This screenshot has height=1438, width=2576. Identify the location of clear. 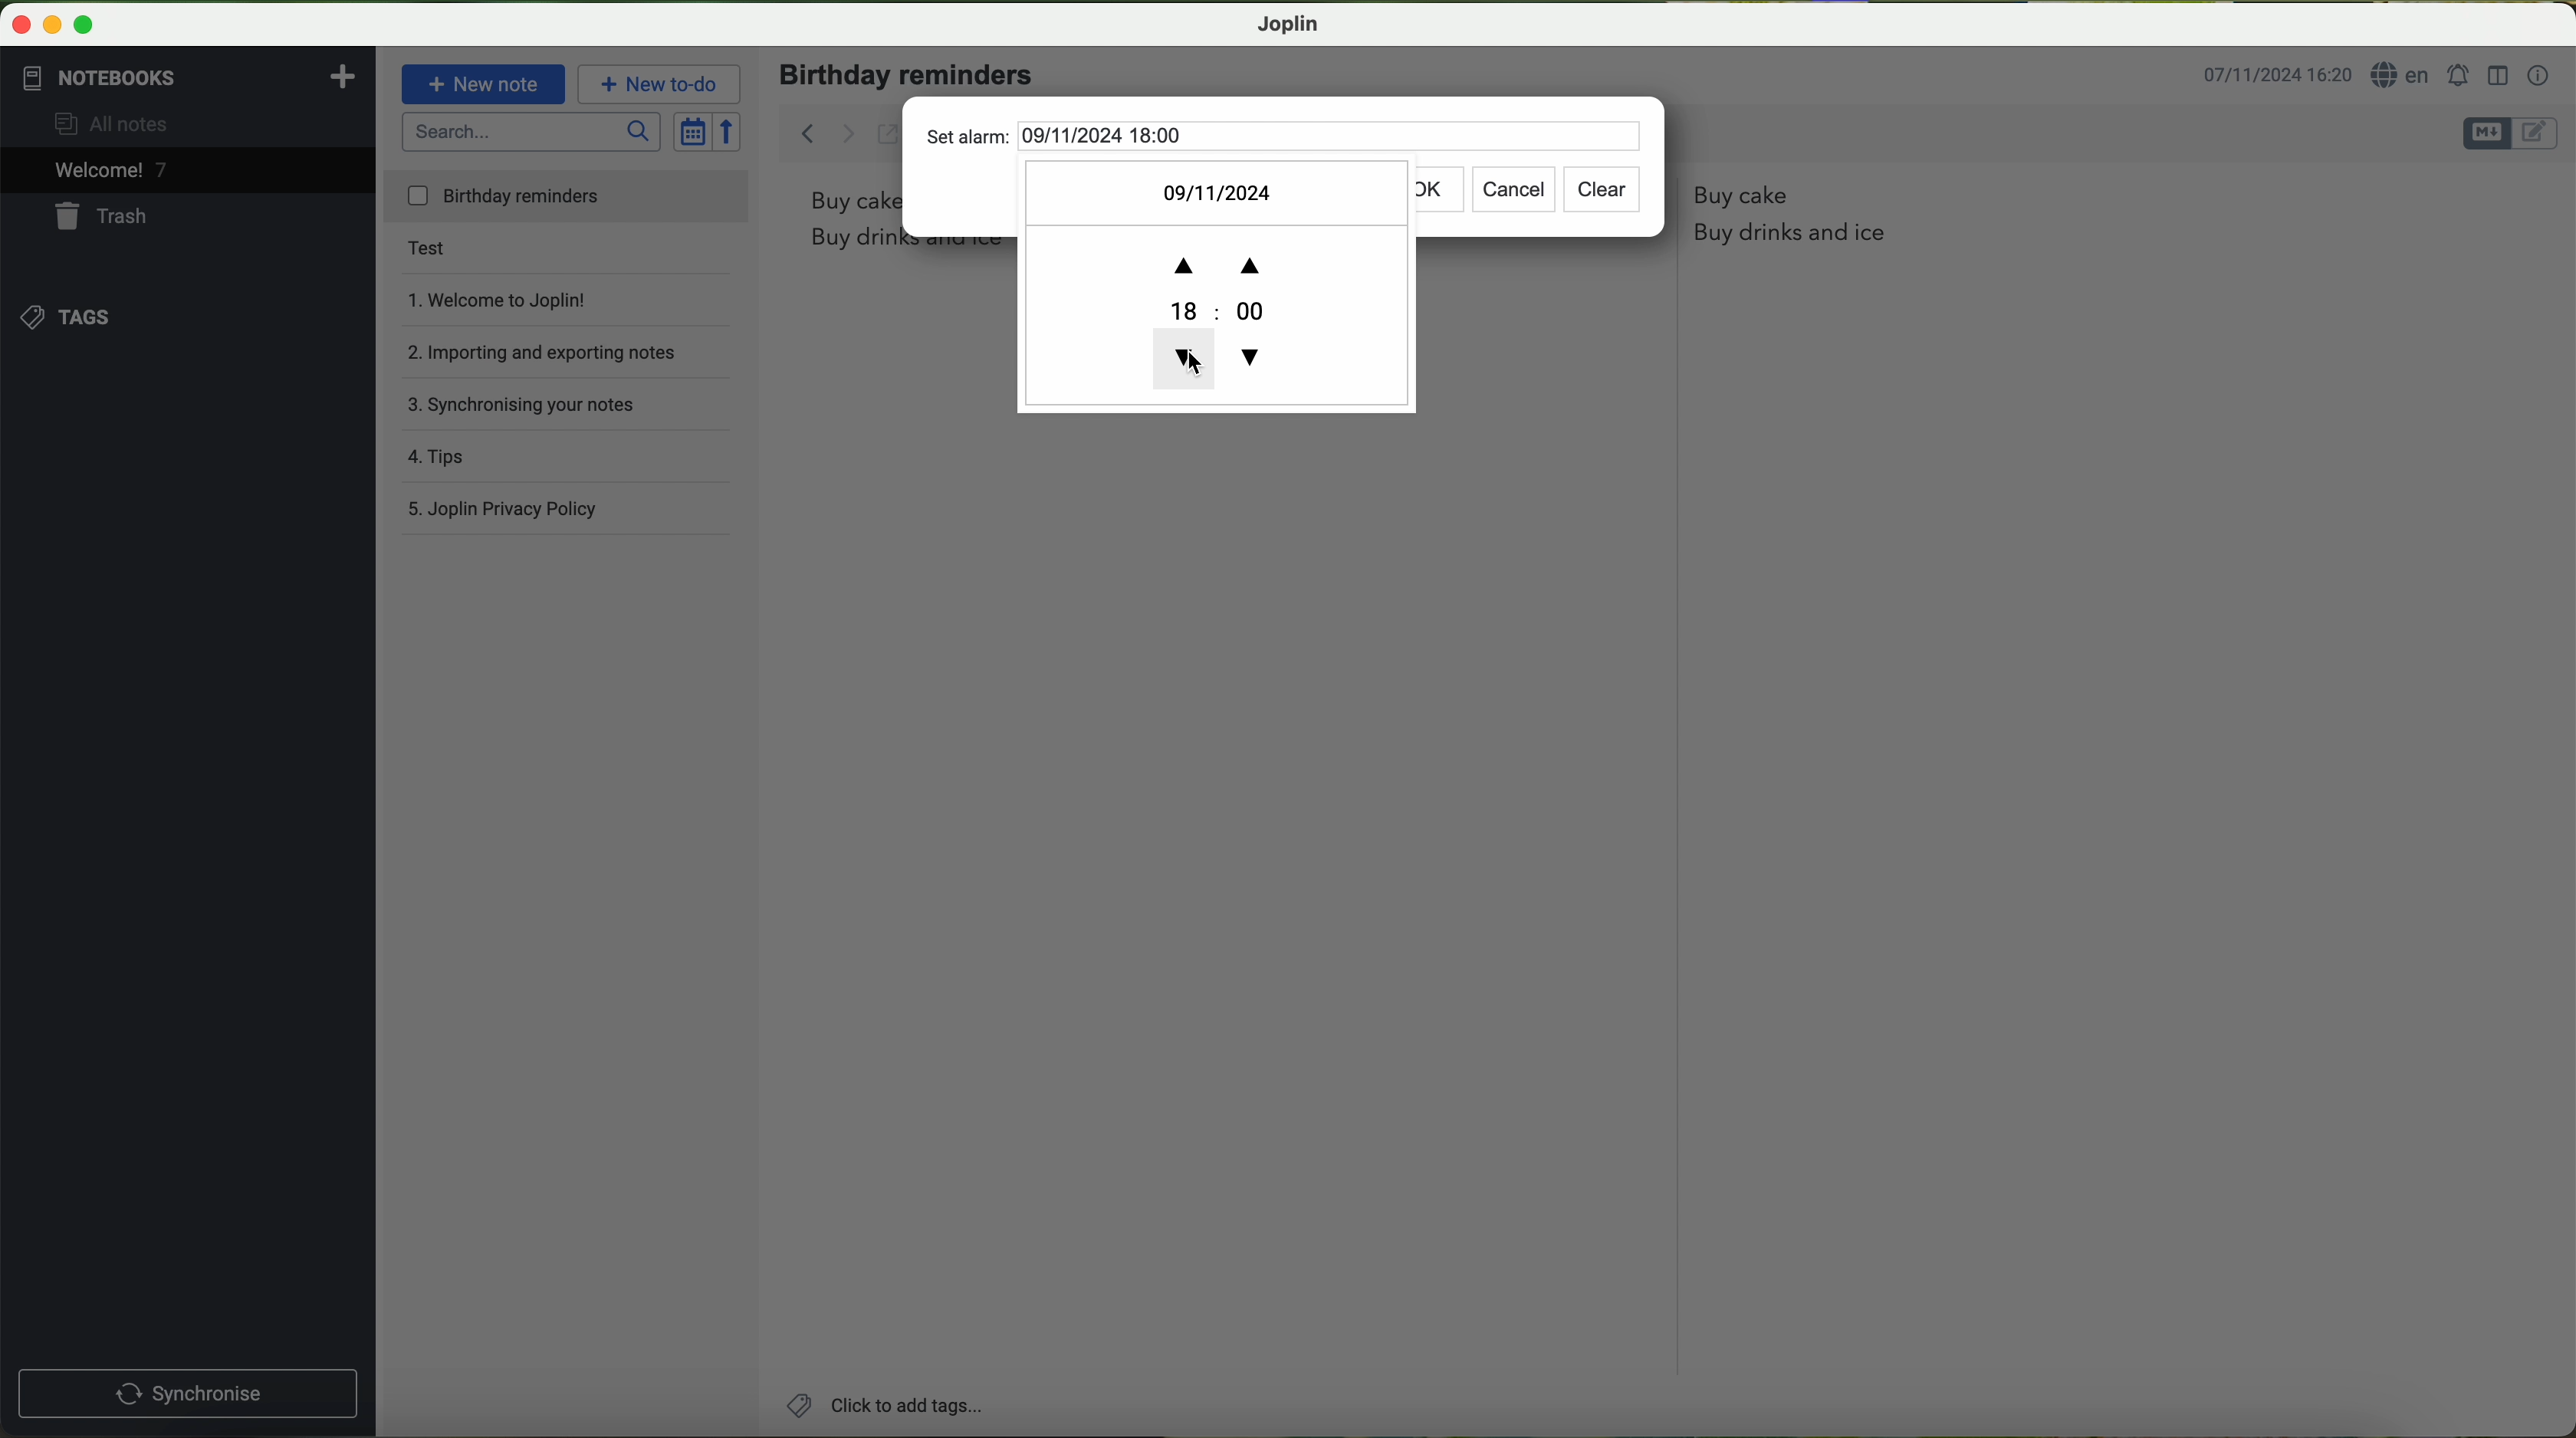
(1608, 184).